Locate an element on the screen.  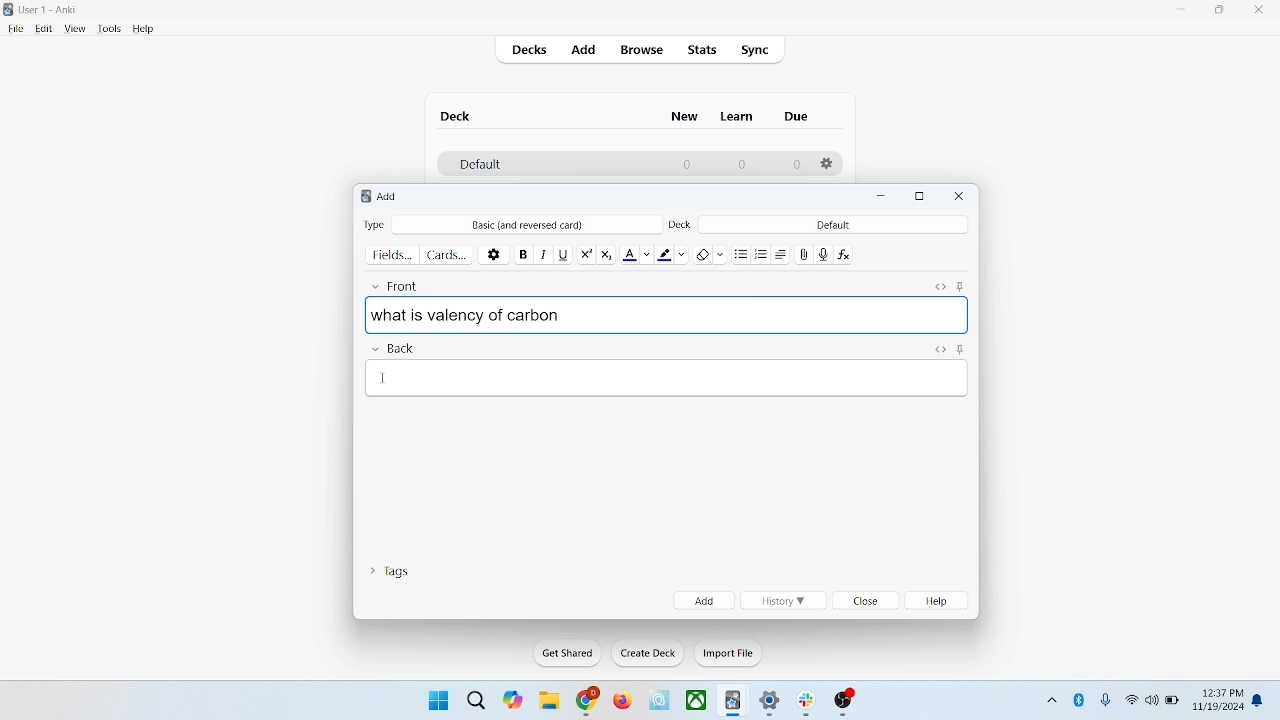
wifi is located at coordinates (1131, 699).